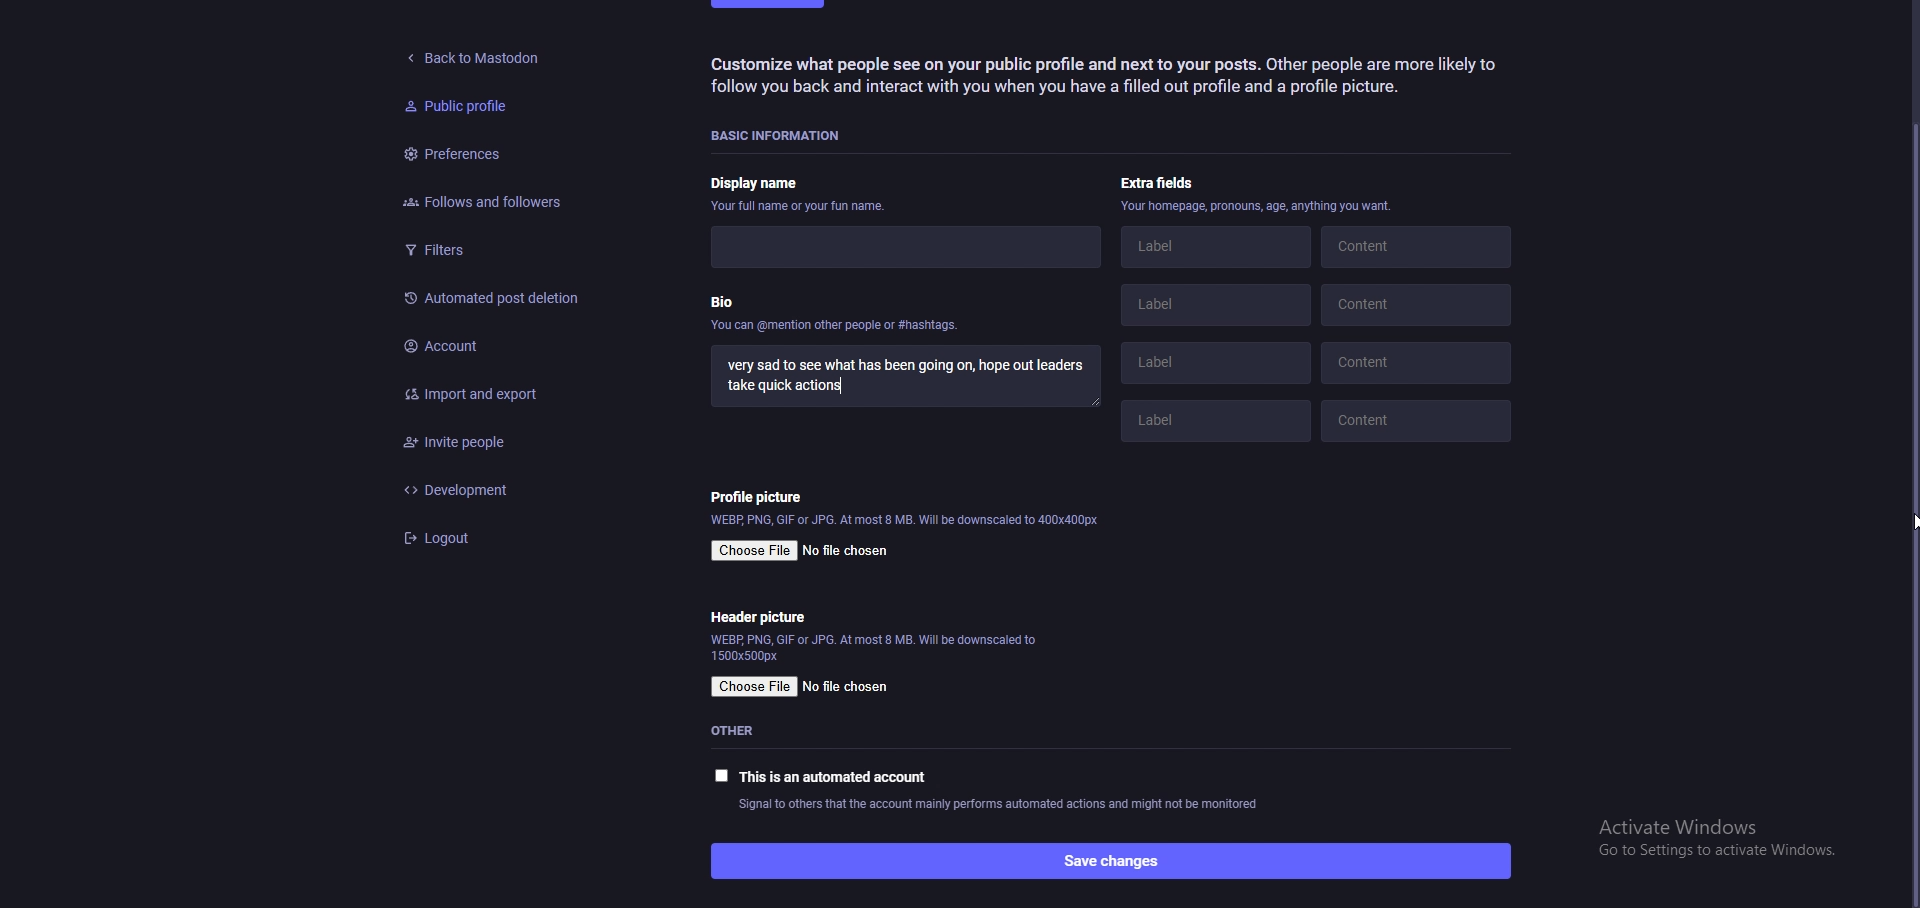 This screenshot has height=908, width=1920. I want to click on info, so click(1257, 208).